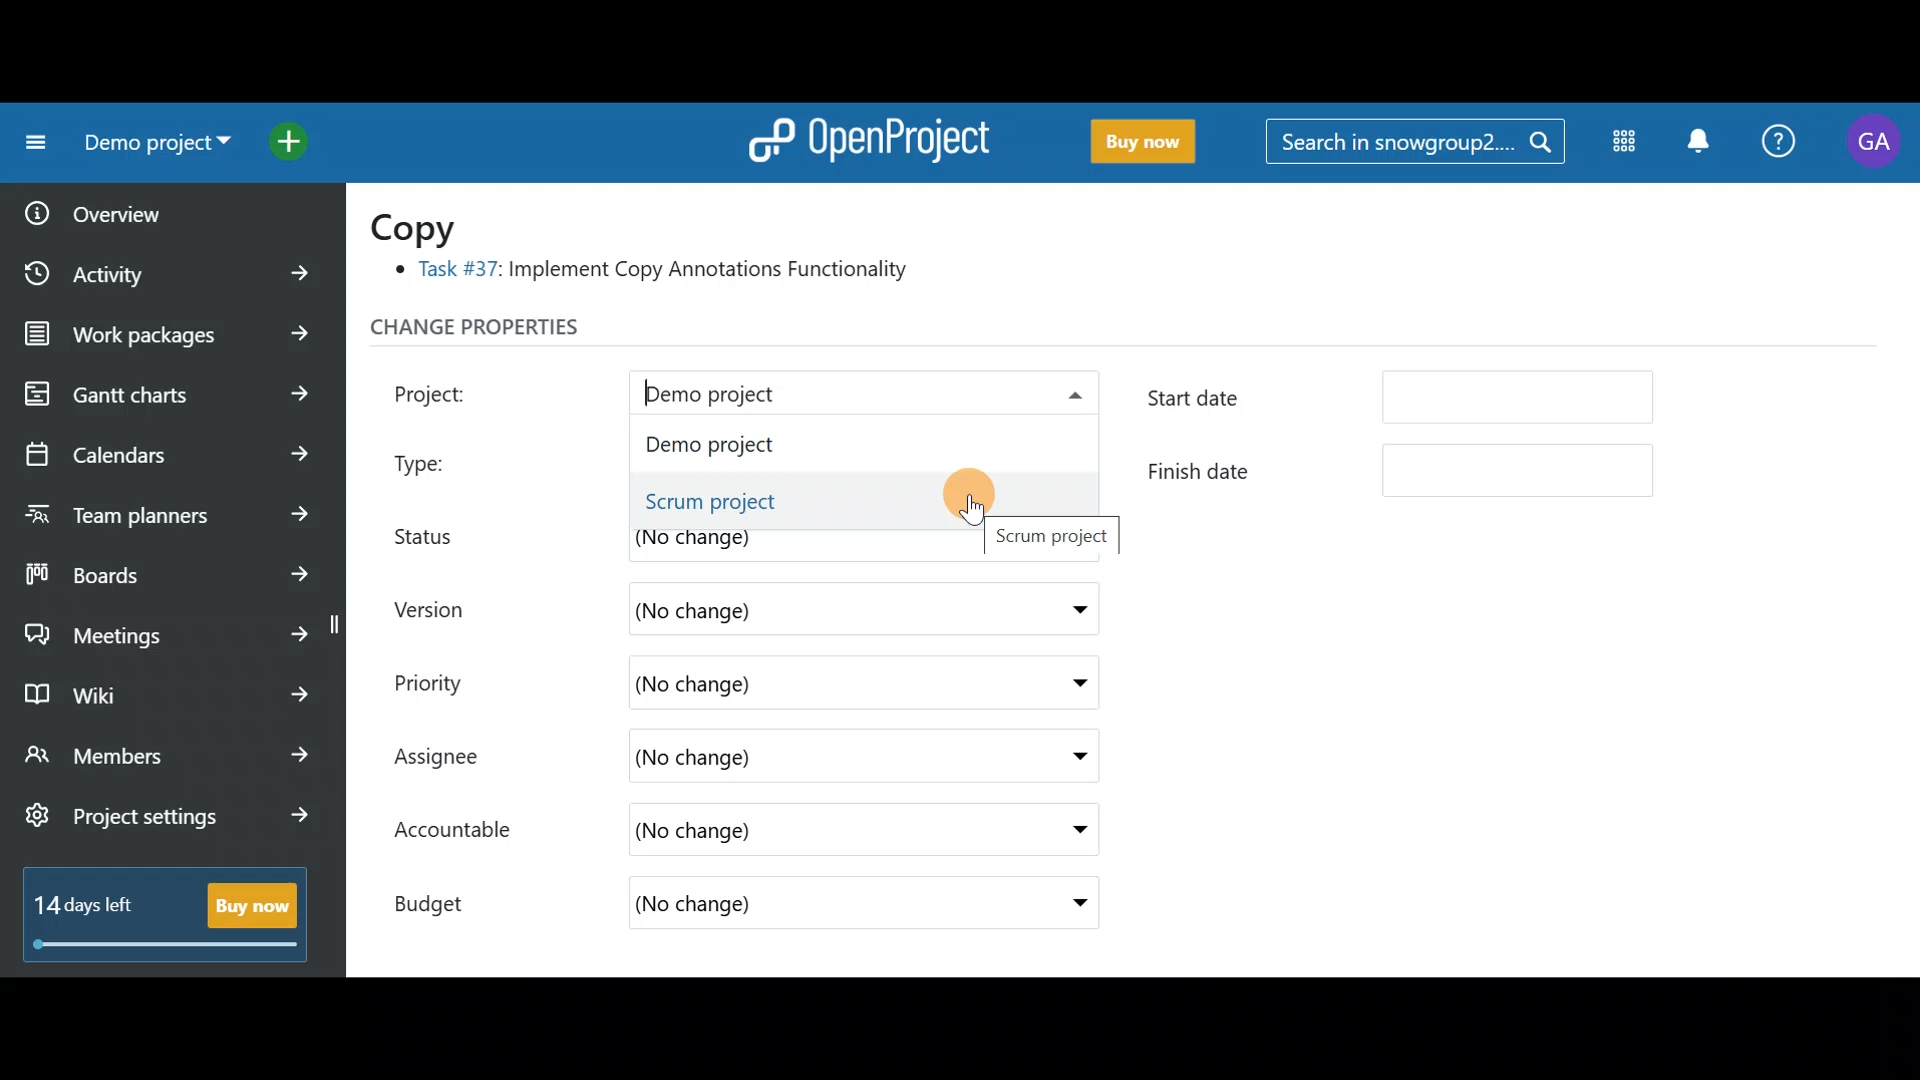 The height and width of the screenshot is (1080, 1920). What do you see at coordinates (156, 910) in the screenshot?
I see `14 days left - Buy now` at bounding box center [156, 910].